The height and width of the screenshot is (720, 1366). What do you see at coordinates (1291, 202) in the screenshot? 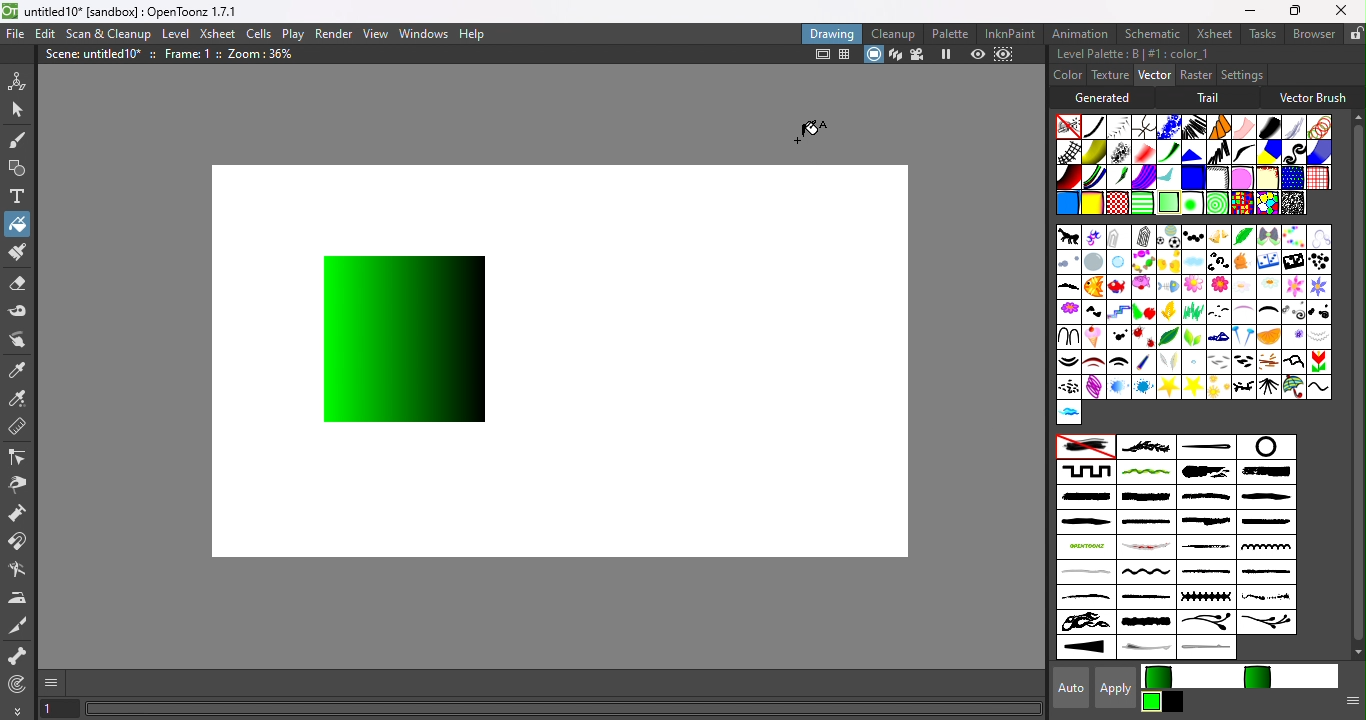
I see `Chalk` at bounding box center [1291, 202].